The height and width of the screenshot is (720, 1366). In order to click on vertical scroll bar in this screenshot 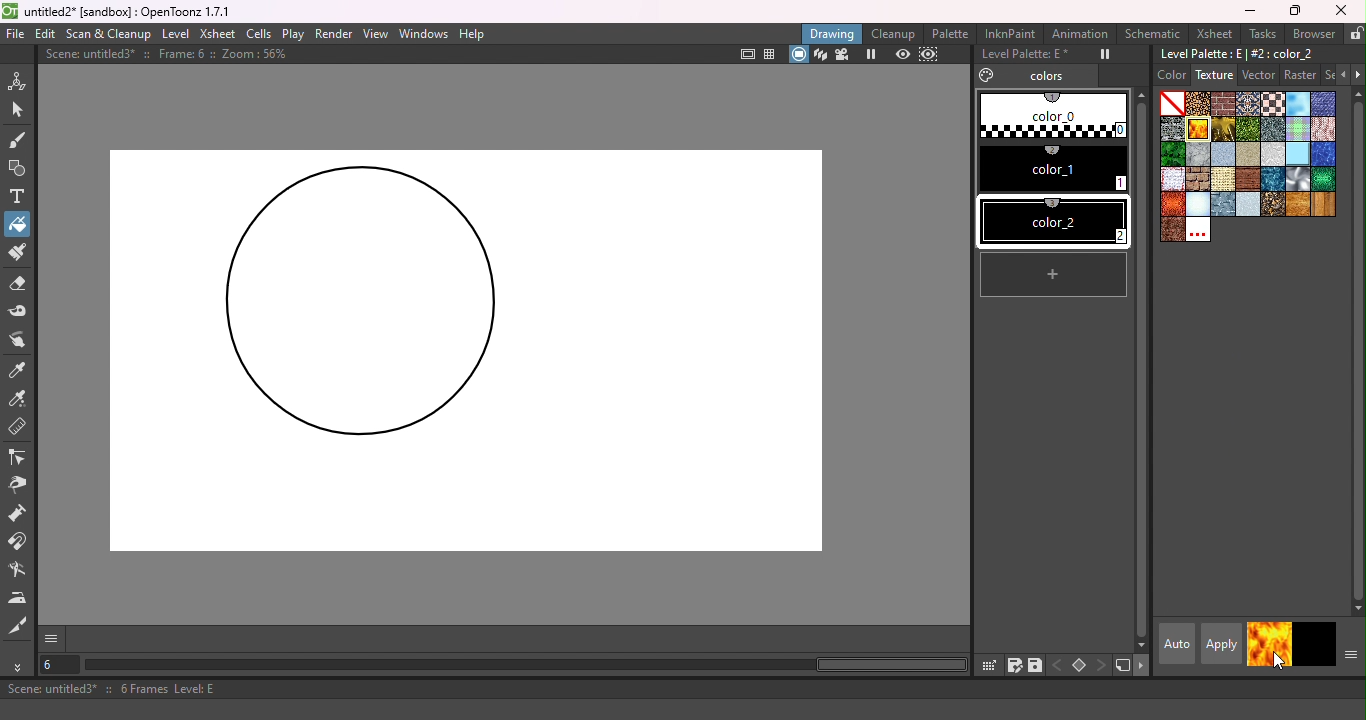, I will do `click(1139, 369)`.